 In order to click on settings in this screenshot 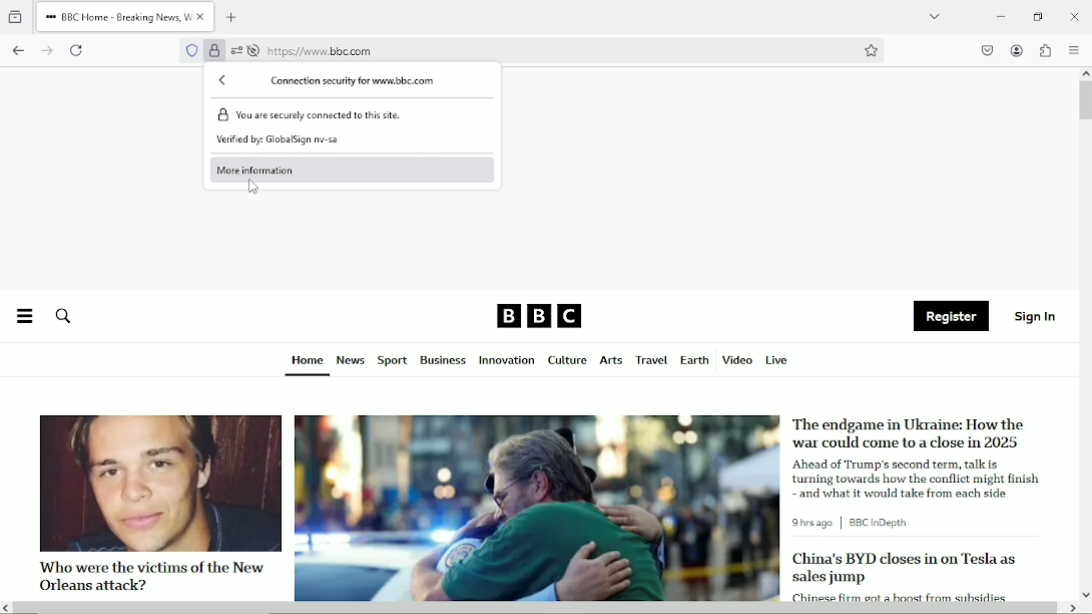, I will do `click(236, 51)`.